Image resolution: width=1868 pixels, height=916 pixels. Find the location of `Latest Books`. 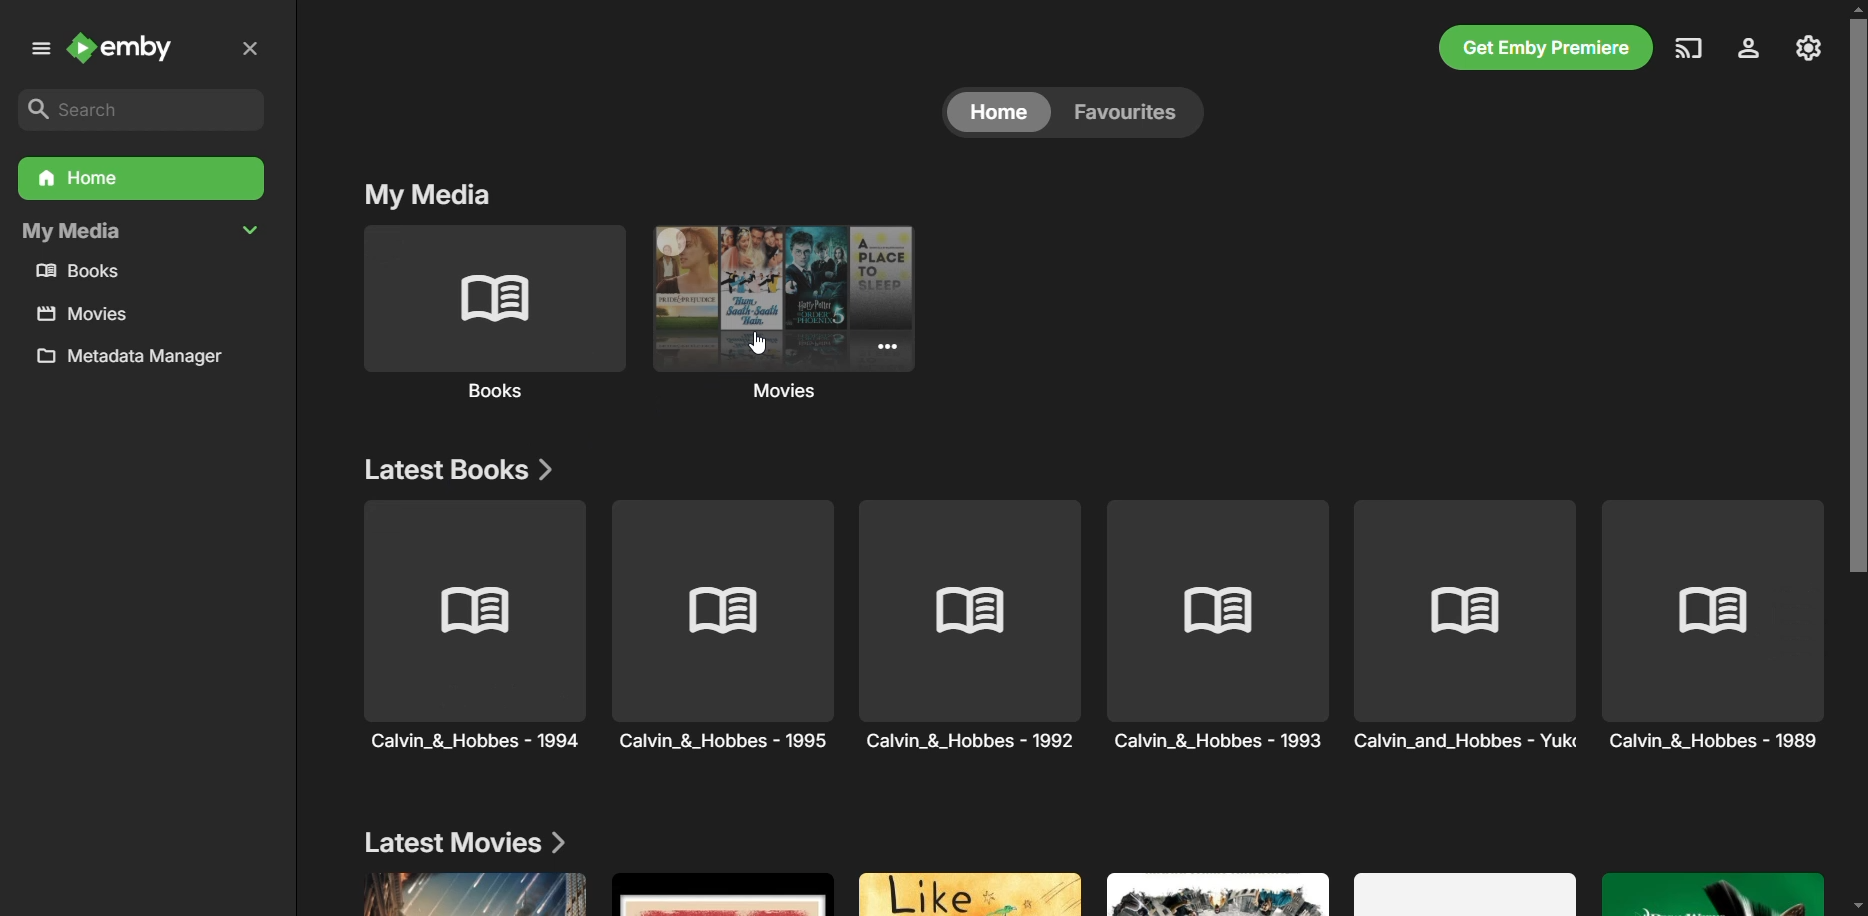

Latest Books is located at coordinates (460, 465).